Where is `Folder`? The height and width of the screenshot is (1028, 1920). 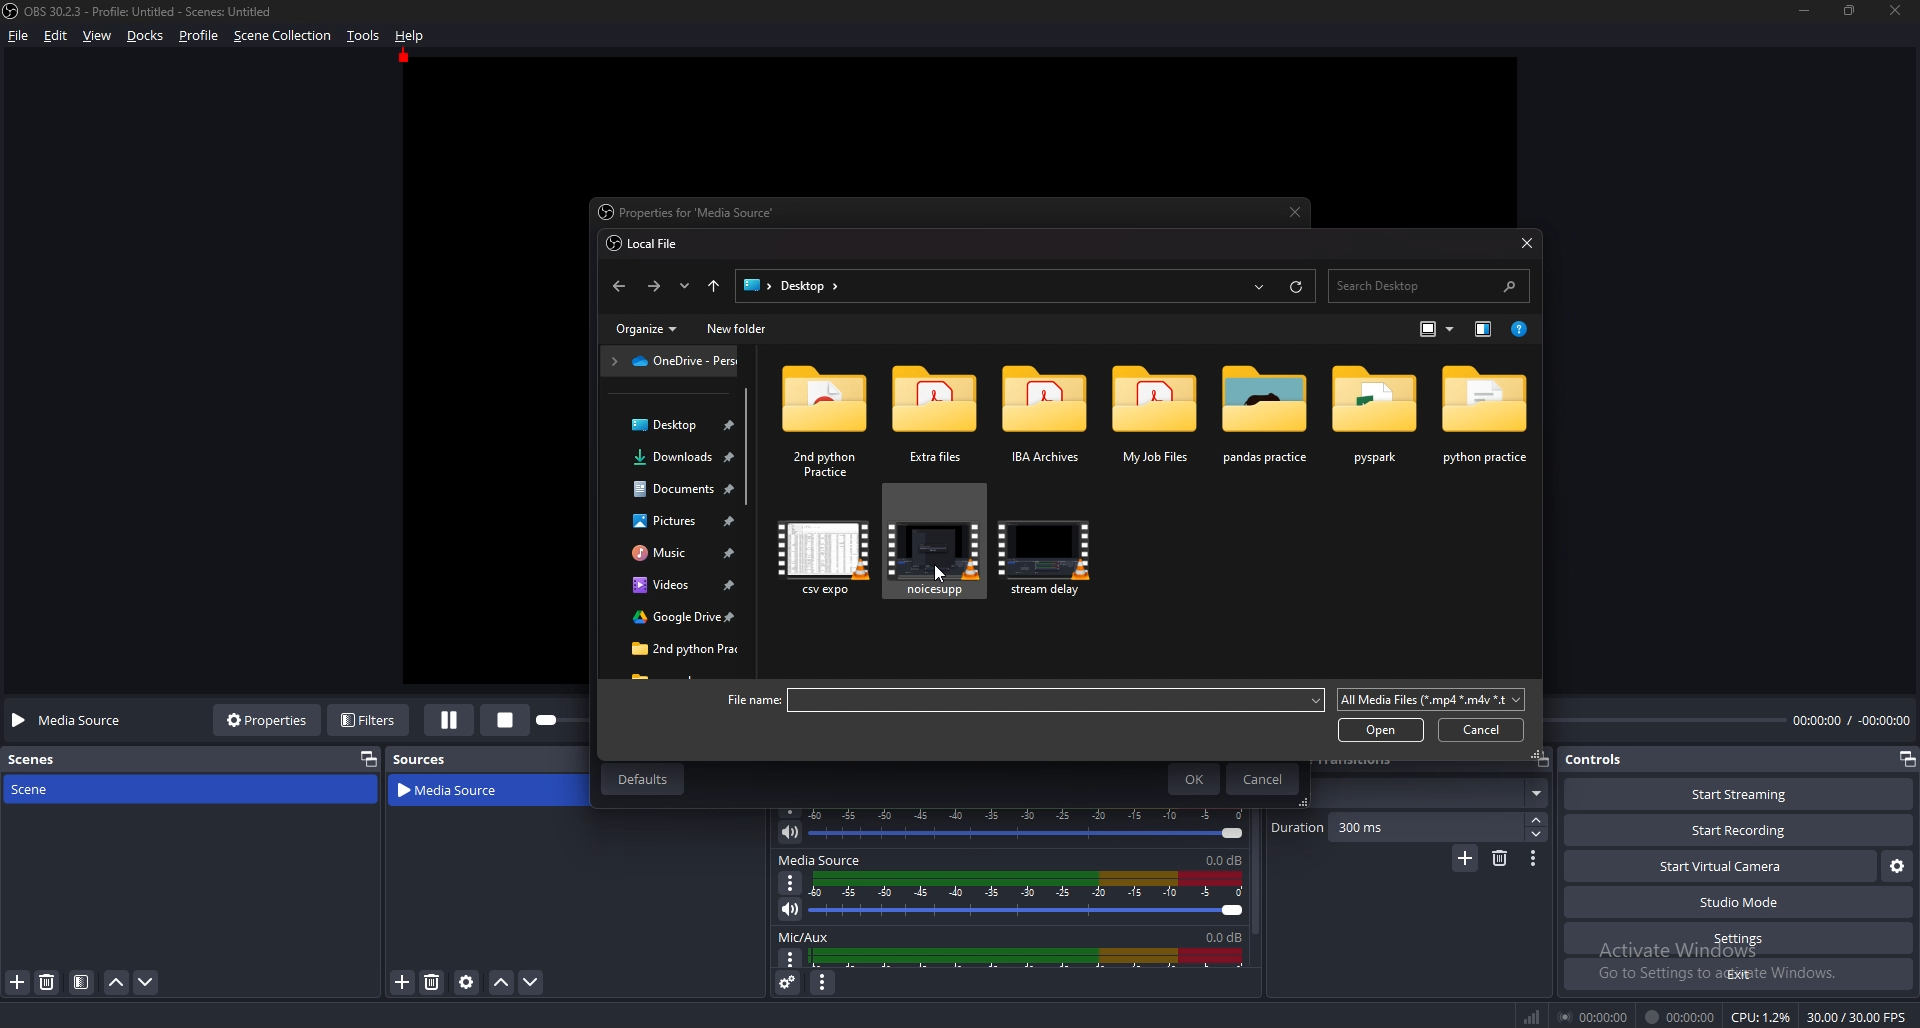 Folder is located at coordinates (673, 457).